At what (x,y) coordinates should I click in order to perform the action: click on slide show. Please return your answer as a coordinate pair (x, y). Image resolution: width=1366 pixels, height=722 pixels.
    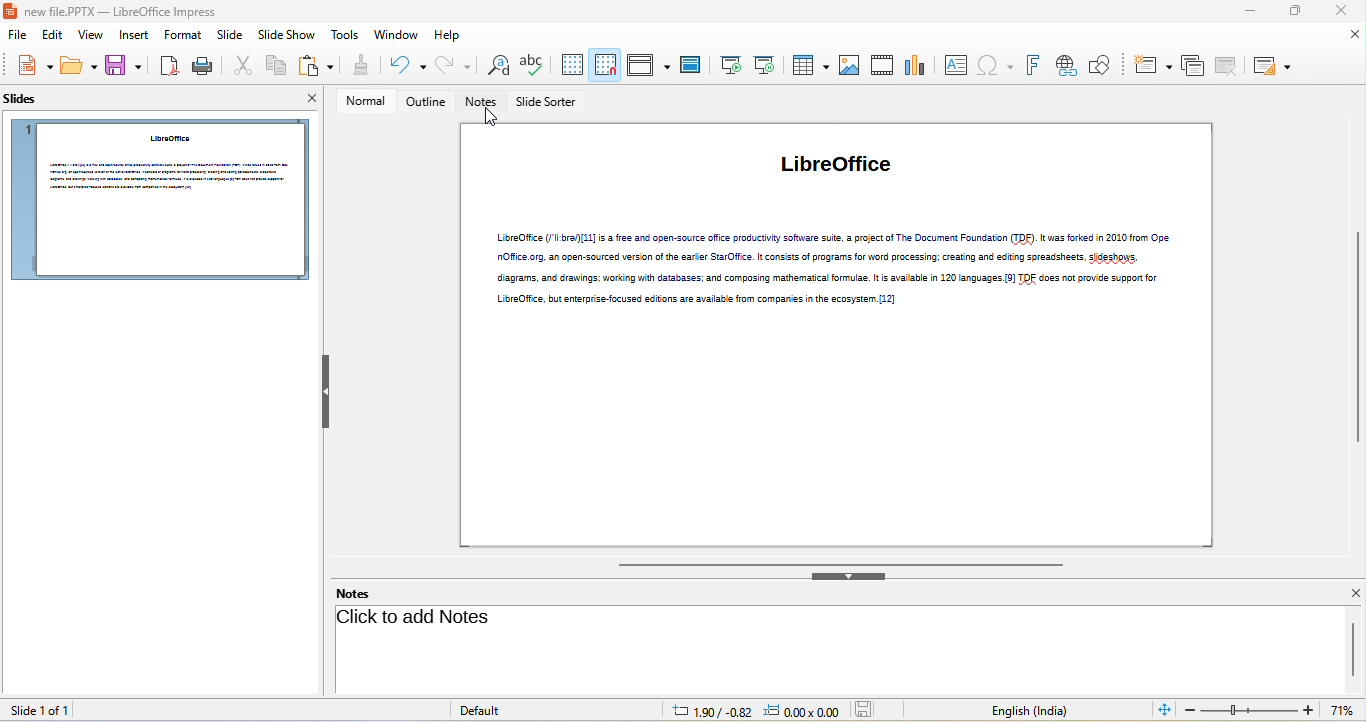
    Looking at the image, I should click on (287, 37).